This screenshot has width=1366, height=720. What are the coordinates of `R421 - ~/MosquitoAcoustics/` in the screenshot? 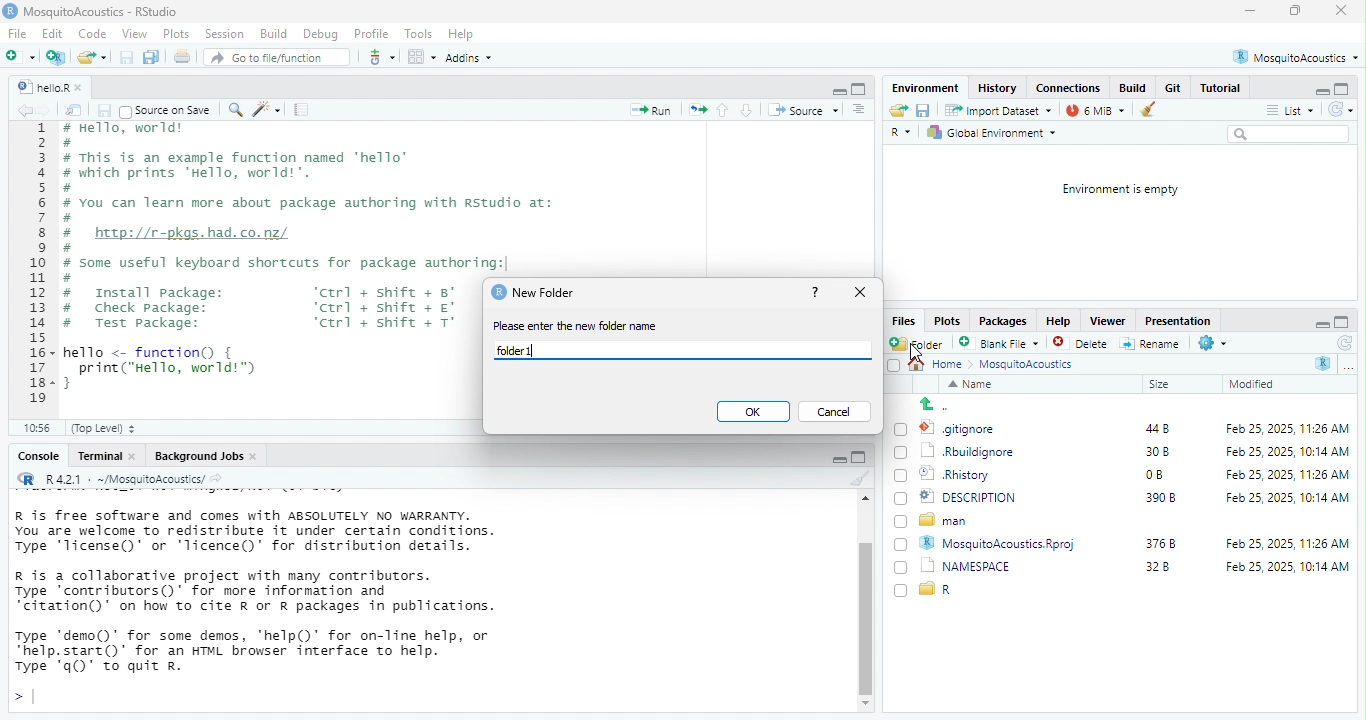 It's located at (135, 478).